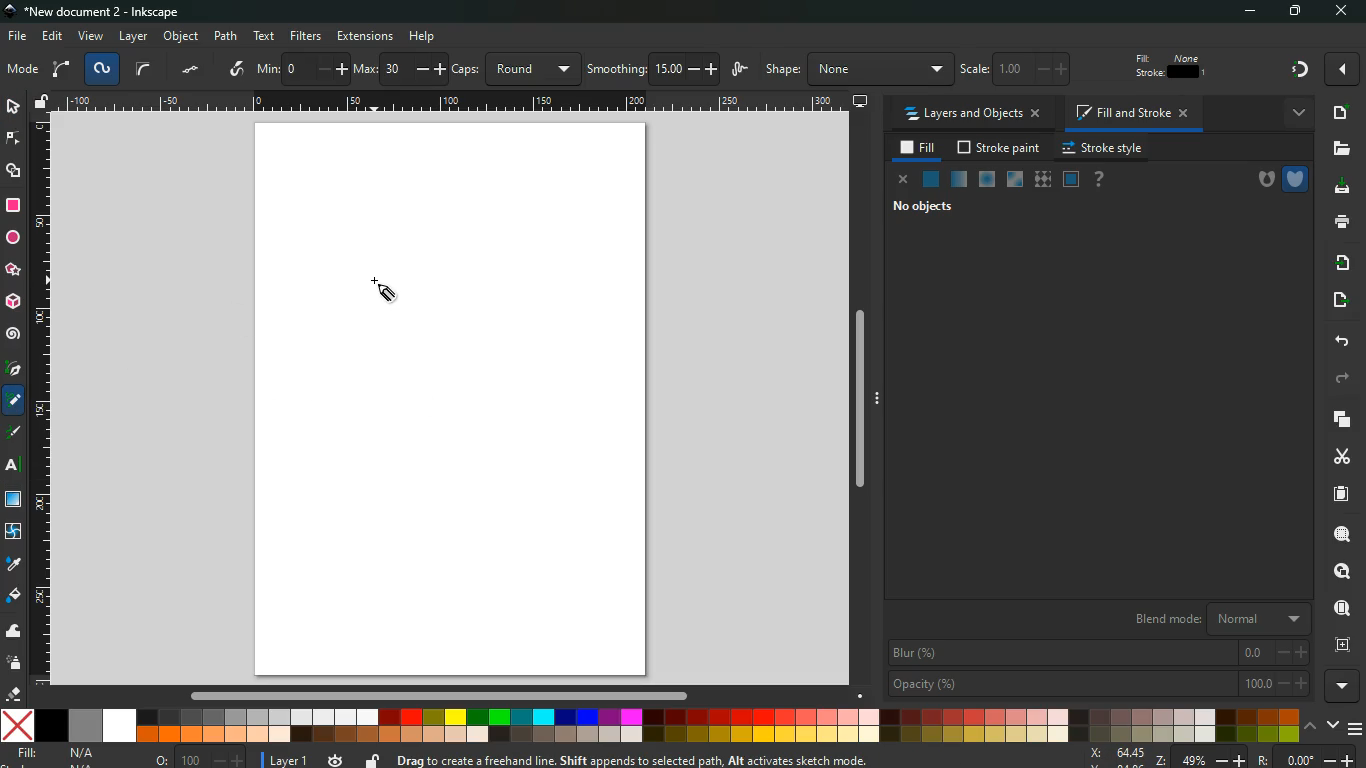  What do you see at coordinates (15, 633) in the screenshot?
I see `wave` at bounding box center [15, 633].